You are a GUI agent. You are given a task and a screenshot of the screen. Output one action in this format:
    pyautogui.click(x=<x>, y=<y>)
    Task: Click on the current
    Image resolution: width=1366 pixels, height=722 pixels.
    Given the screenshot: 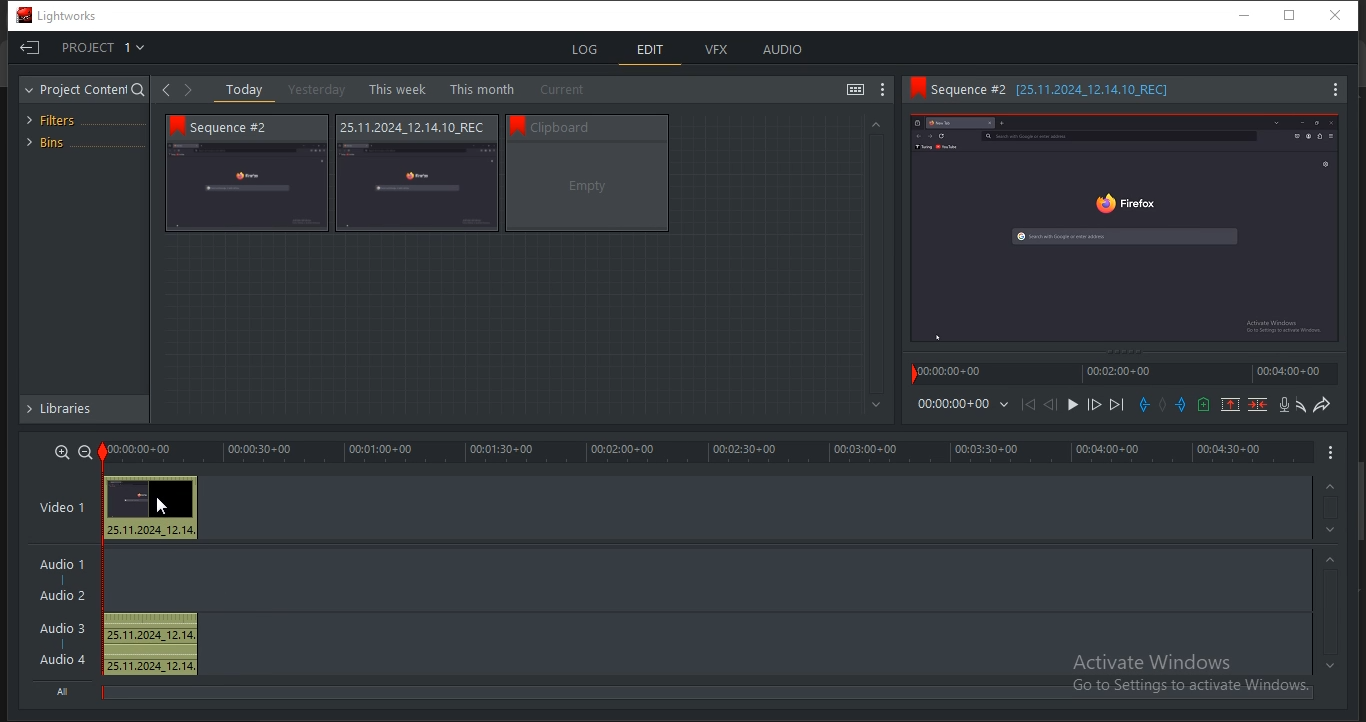 What is the action you would take?
    pyautogui.click(x=567, y=90)
    